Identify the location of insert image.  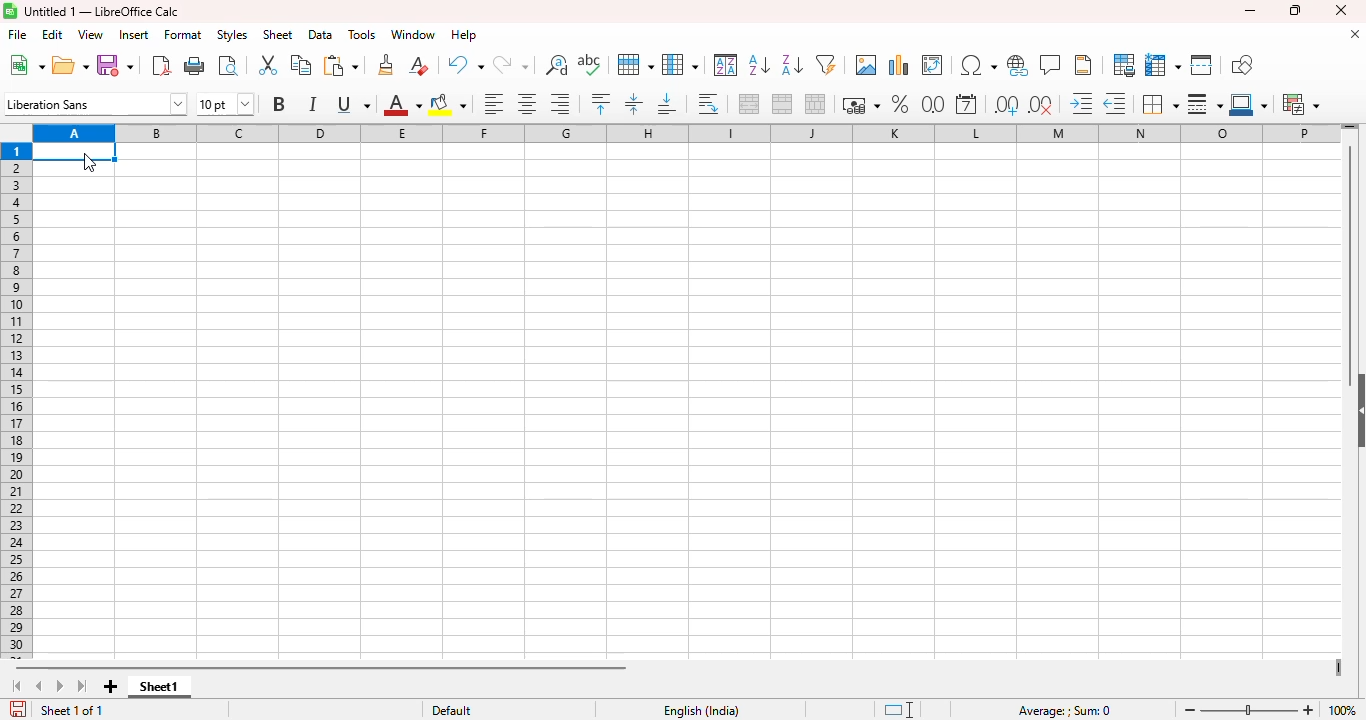
(899, 65).